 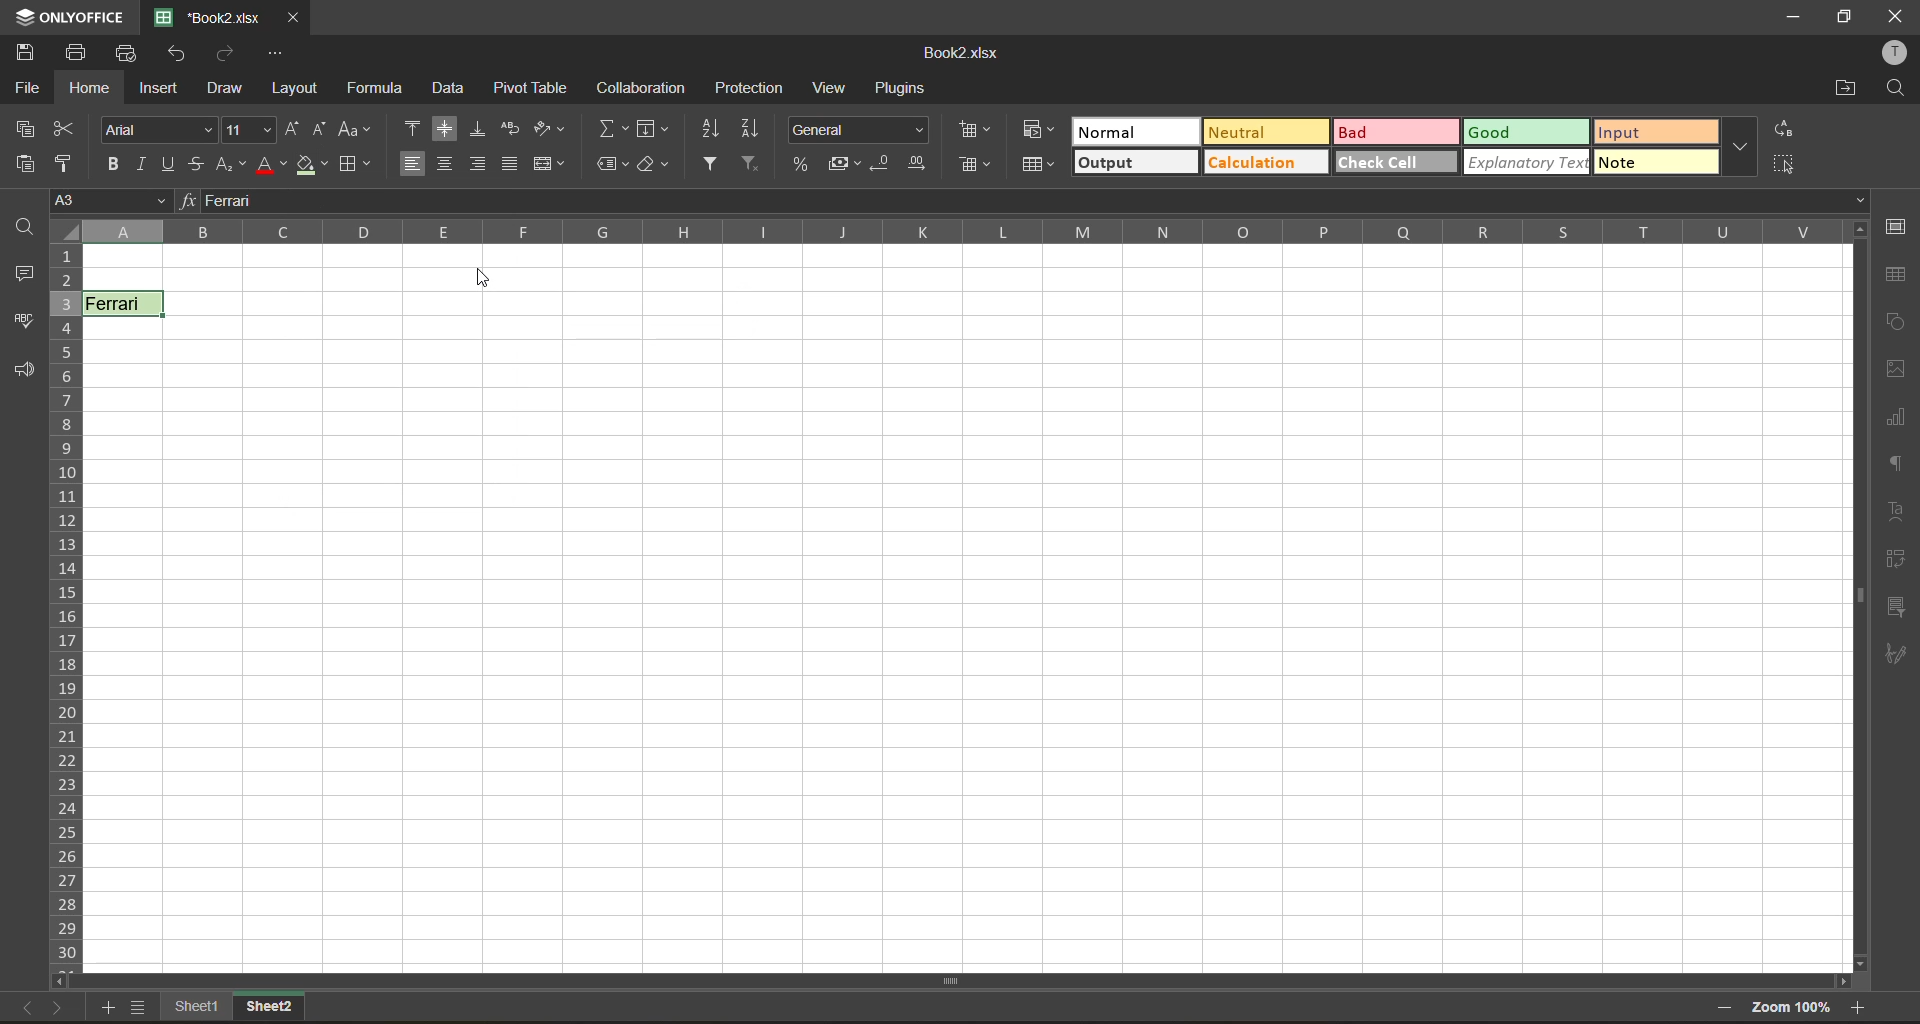 What do you see at coordinates (1856, 596) in the screenshot?
I see `Vertical Scrollbar` at bounding box center [1856, 596].